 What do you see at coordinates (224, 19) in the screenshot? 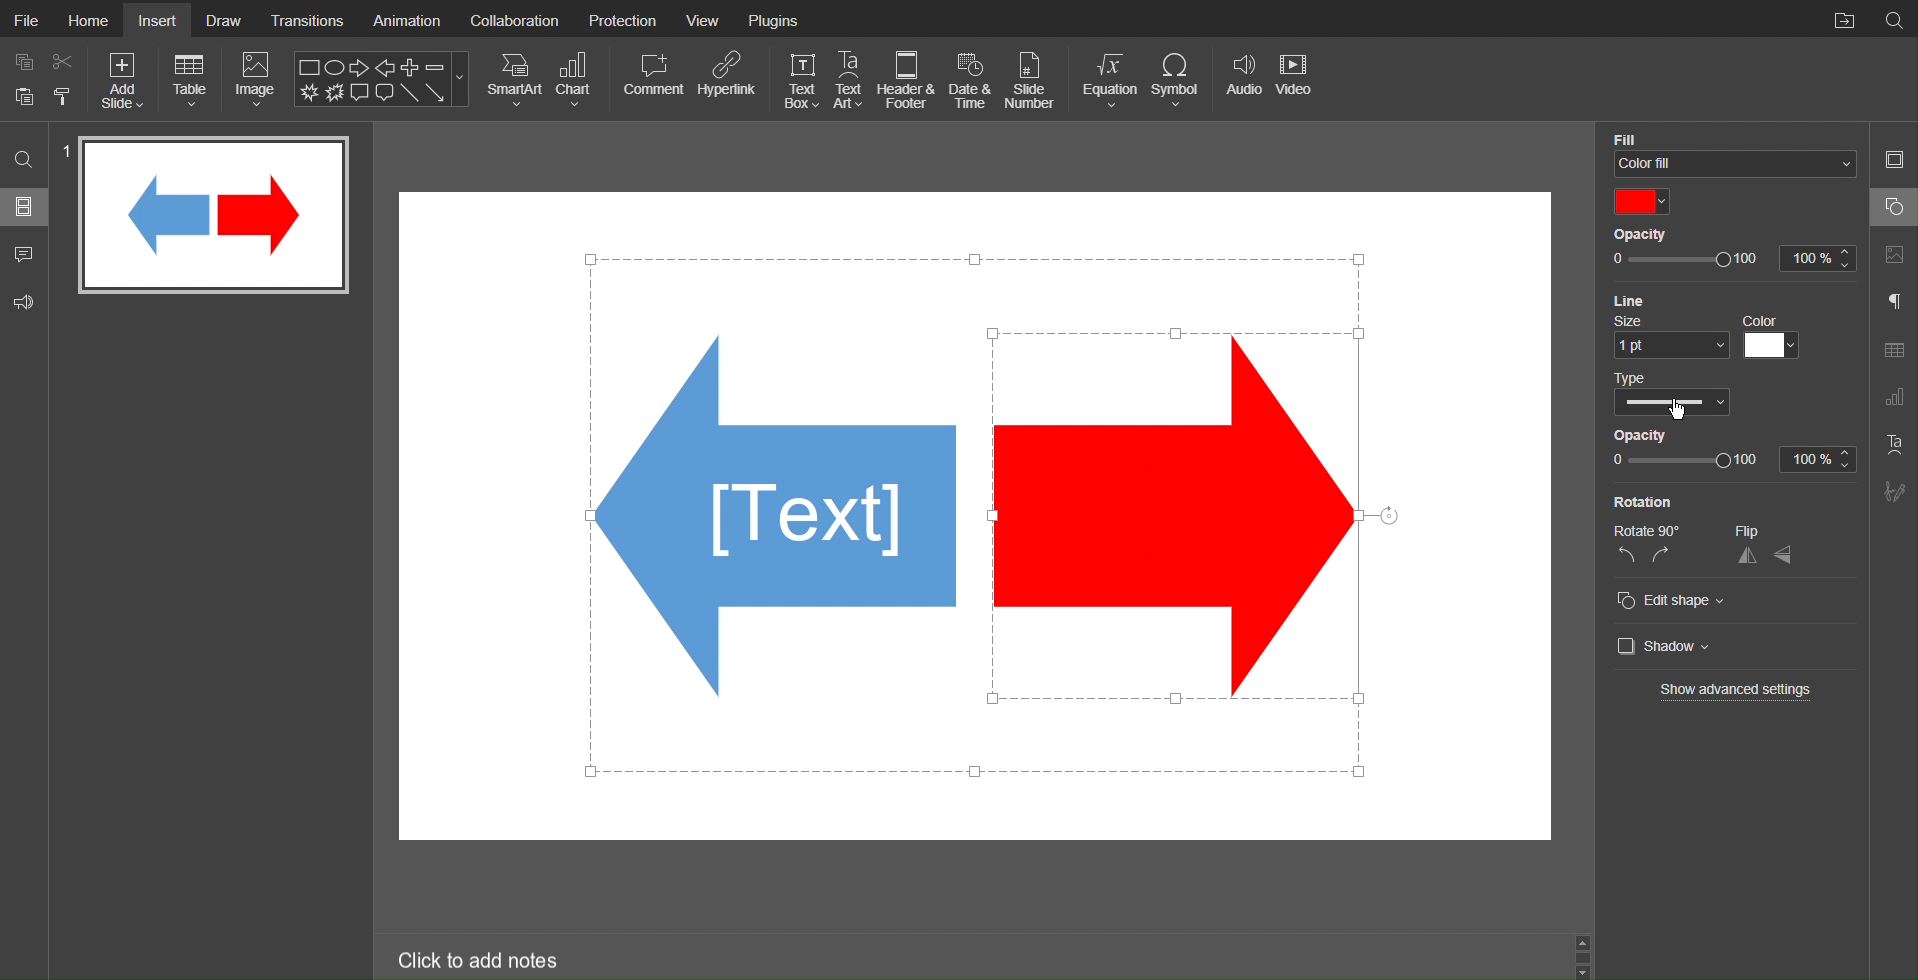
I see `Draw` at bounding box center [224, 19].